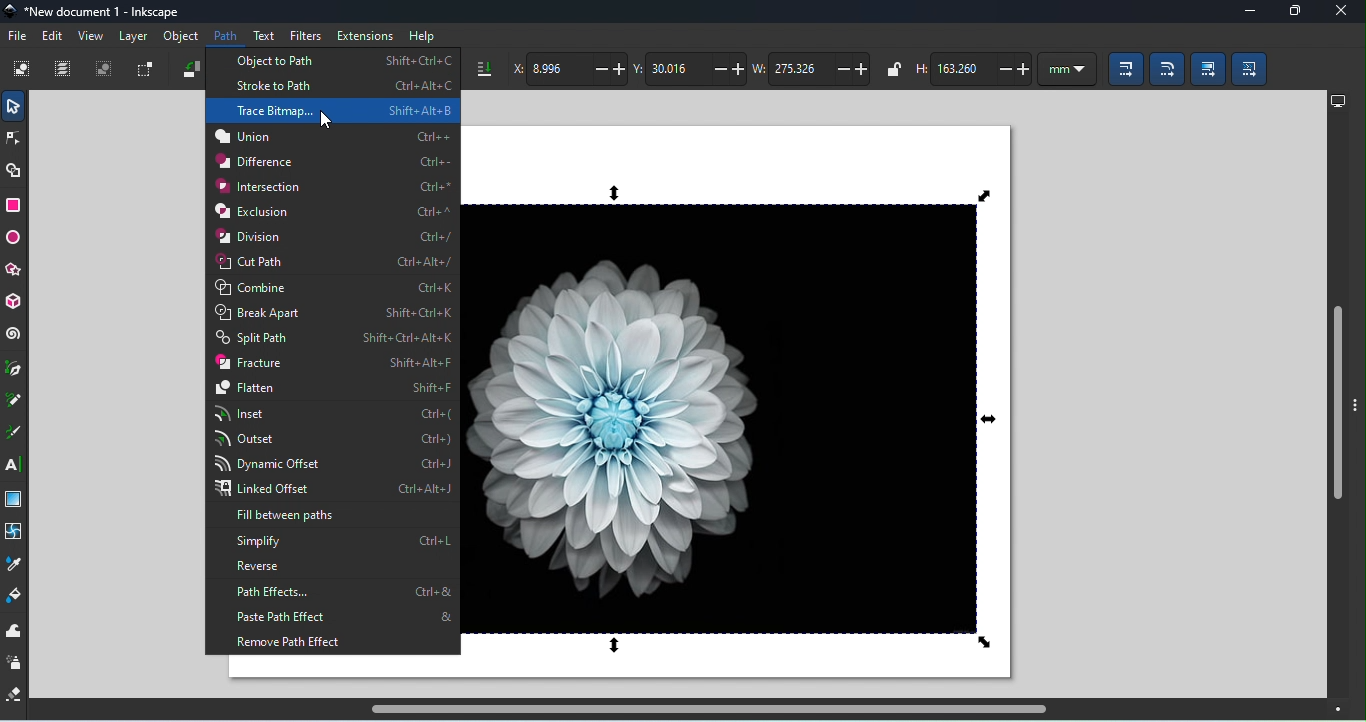  Describe the element at coordinates (104, 71) in the screenshot. I see `Deselect any selected objects` at that location.